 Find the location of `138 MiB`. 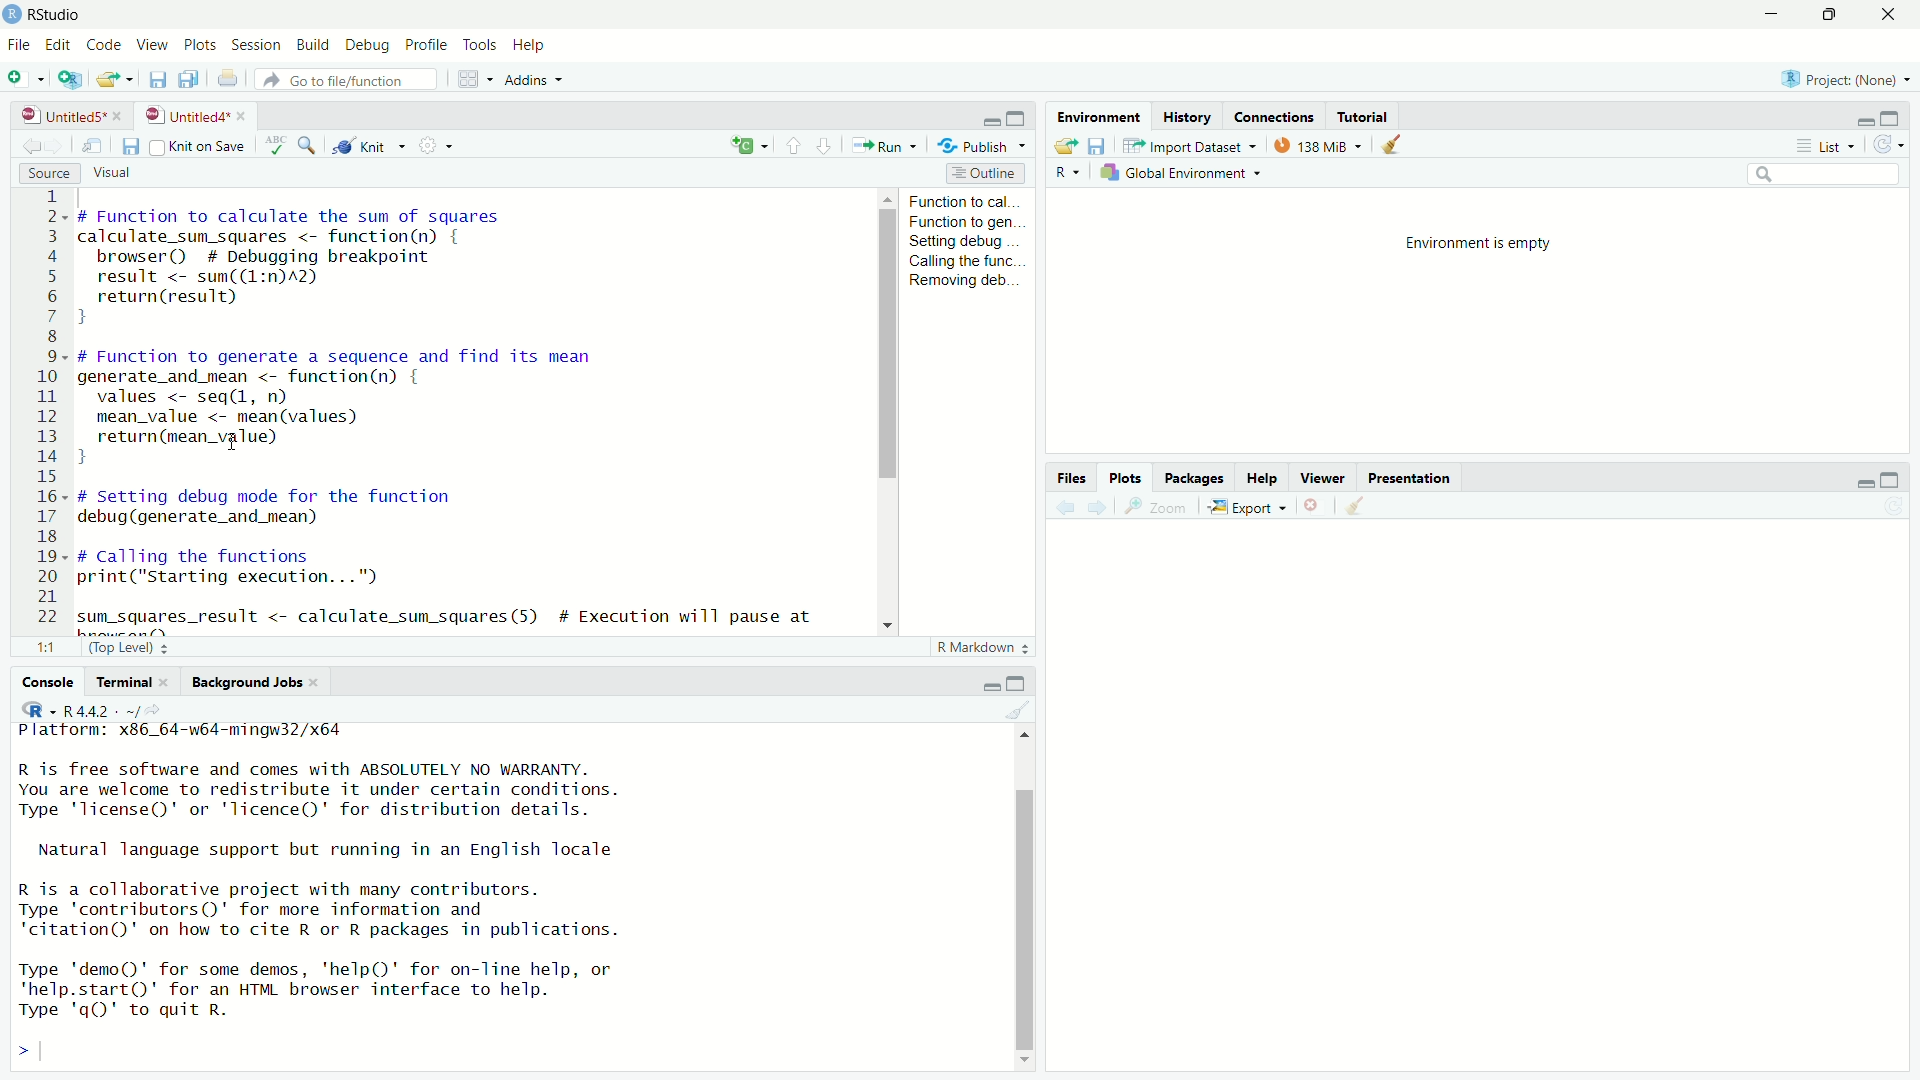

138 MiB is located at coordinates (1322, 148).